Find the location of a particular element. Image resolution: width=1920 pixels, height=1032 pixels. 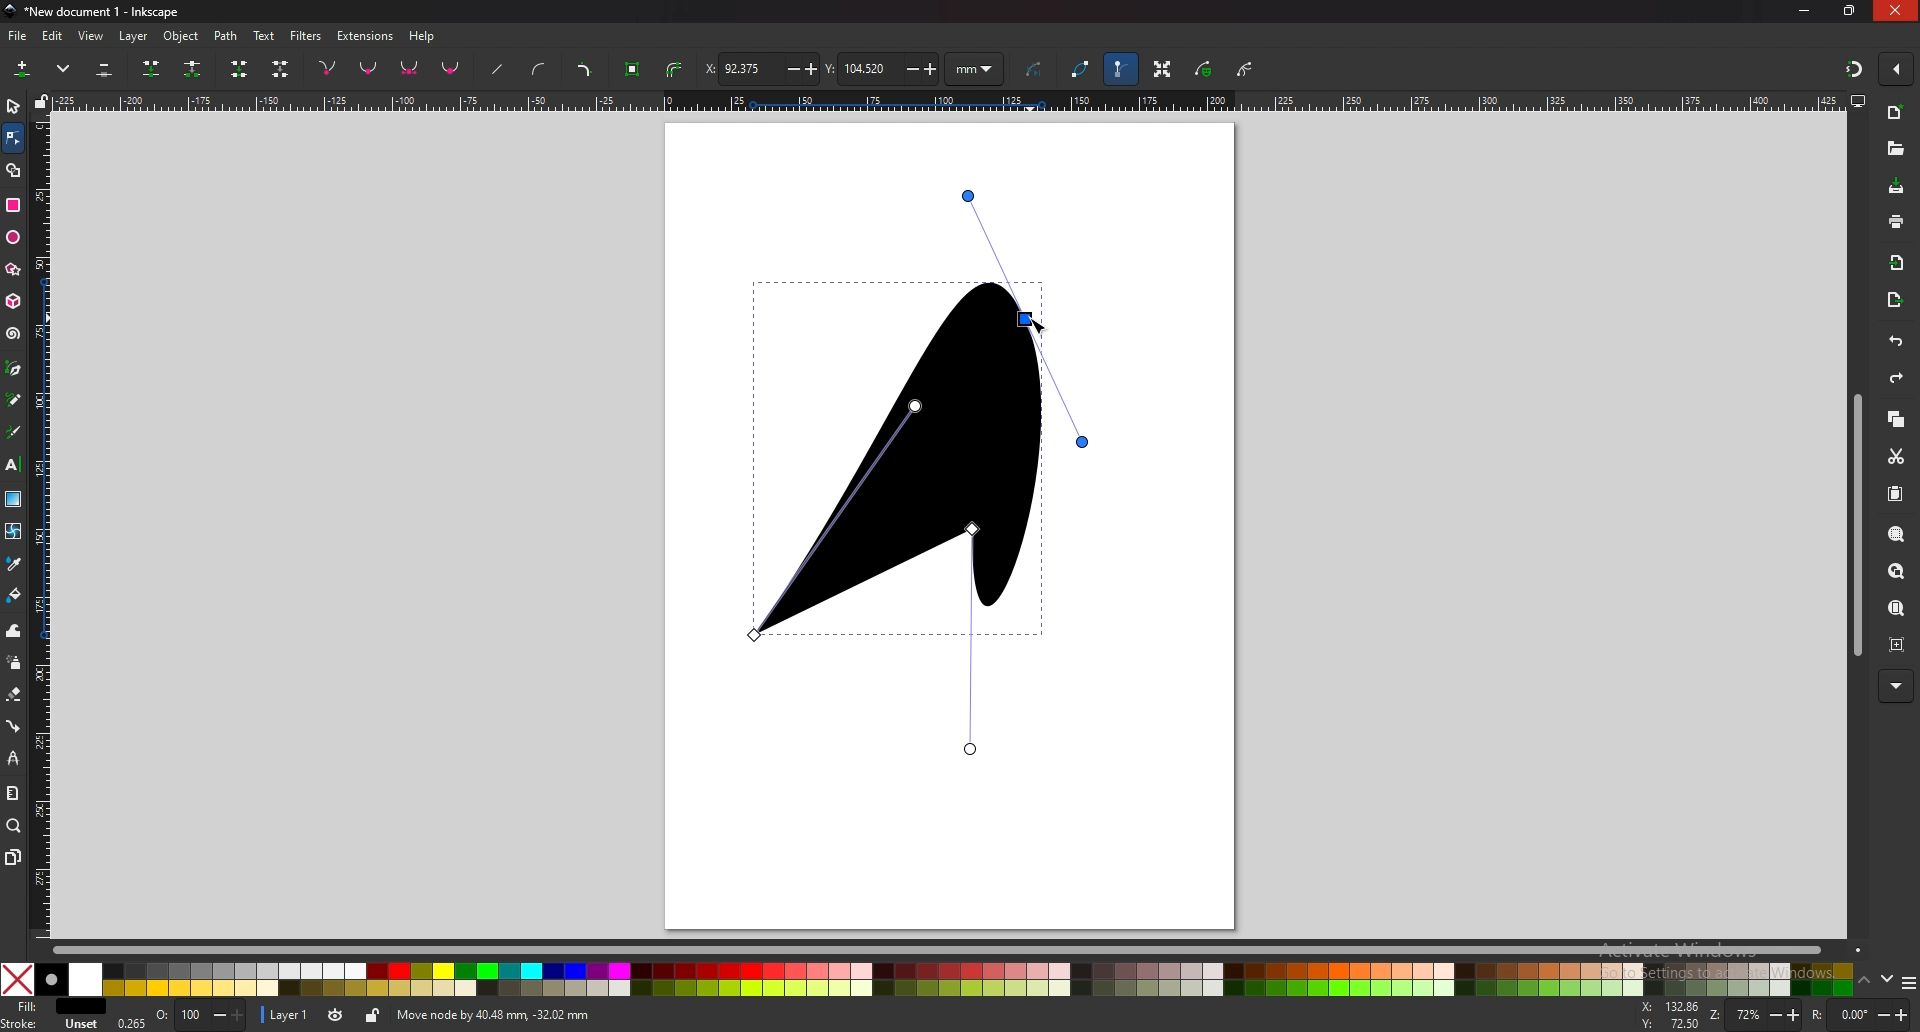

colors is located at coordinates (927, 979).